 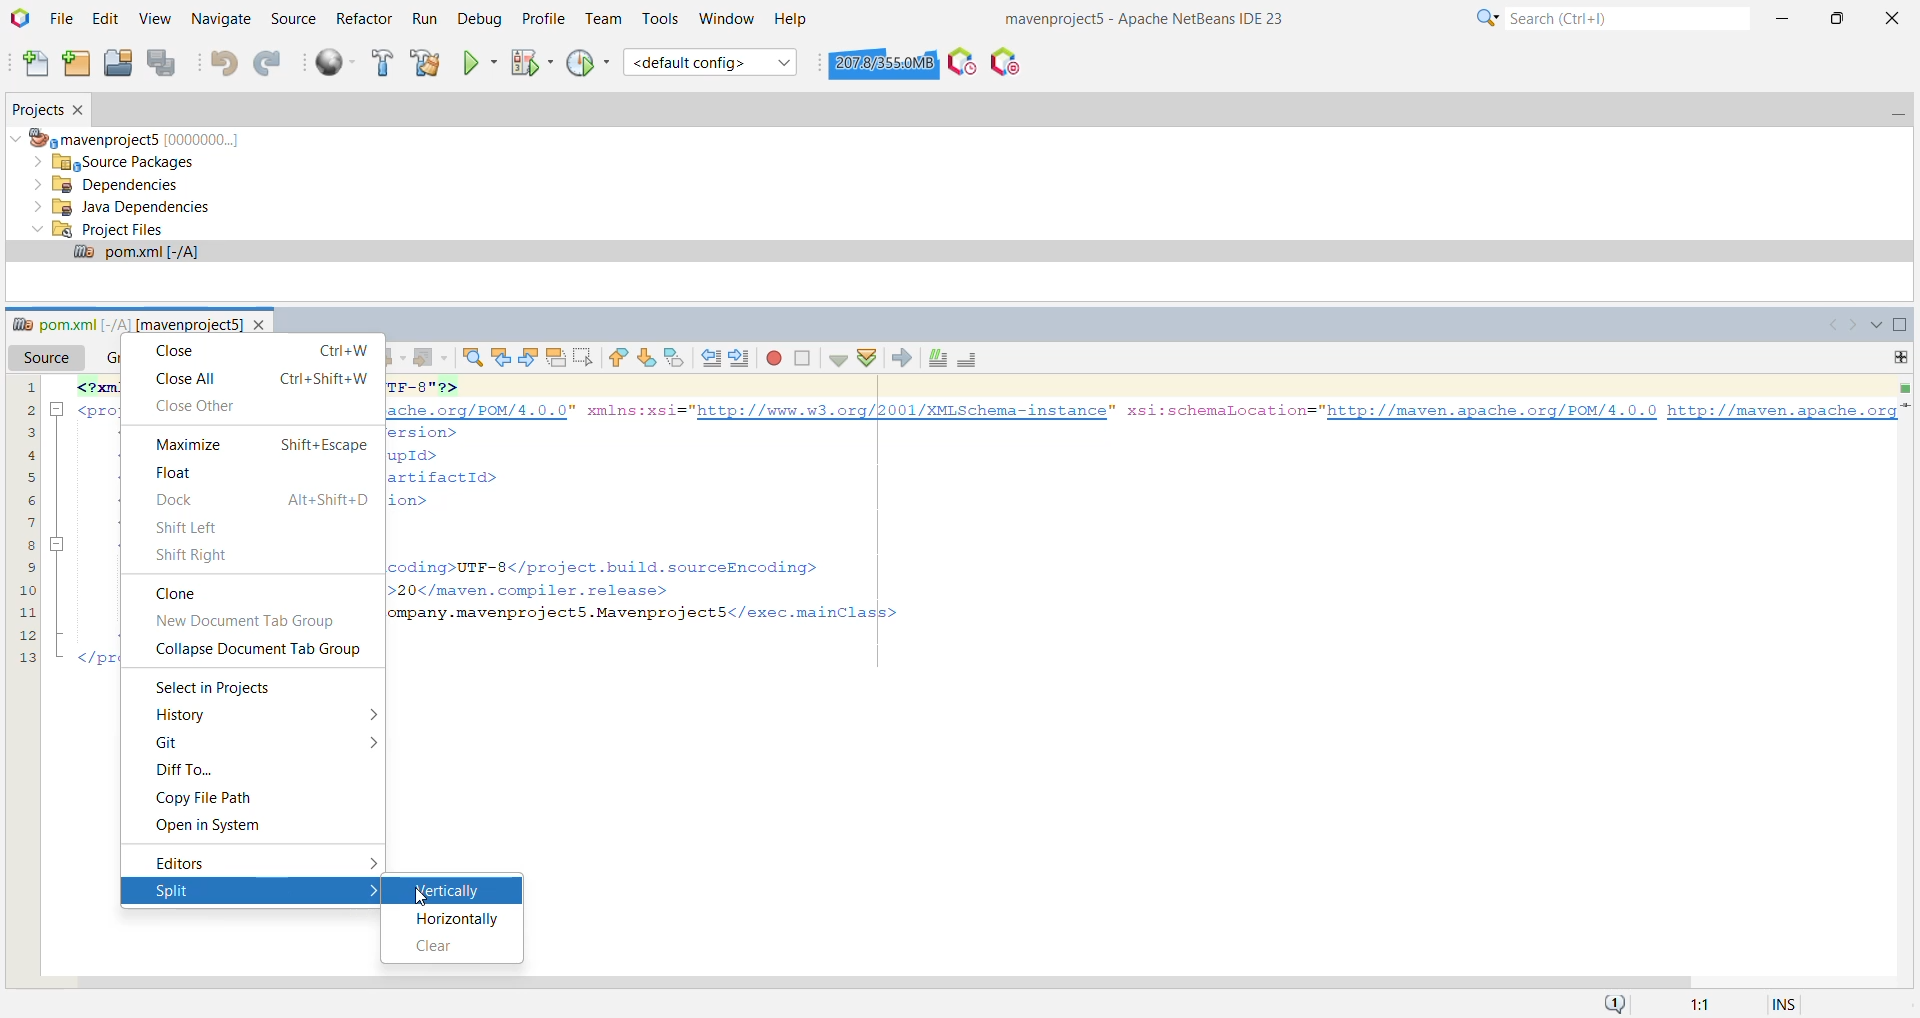 What do you see at coordinates (222, 20) in the screenshot?
I see `Navigate` at bounding box center [222, 20].